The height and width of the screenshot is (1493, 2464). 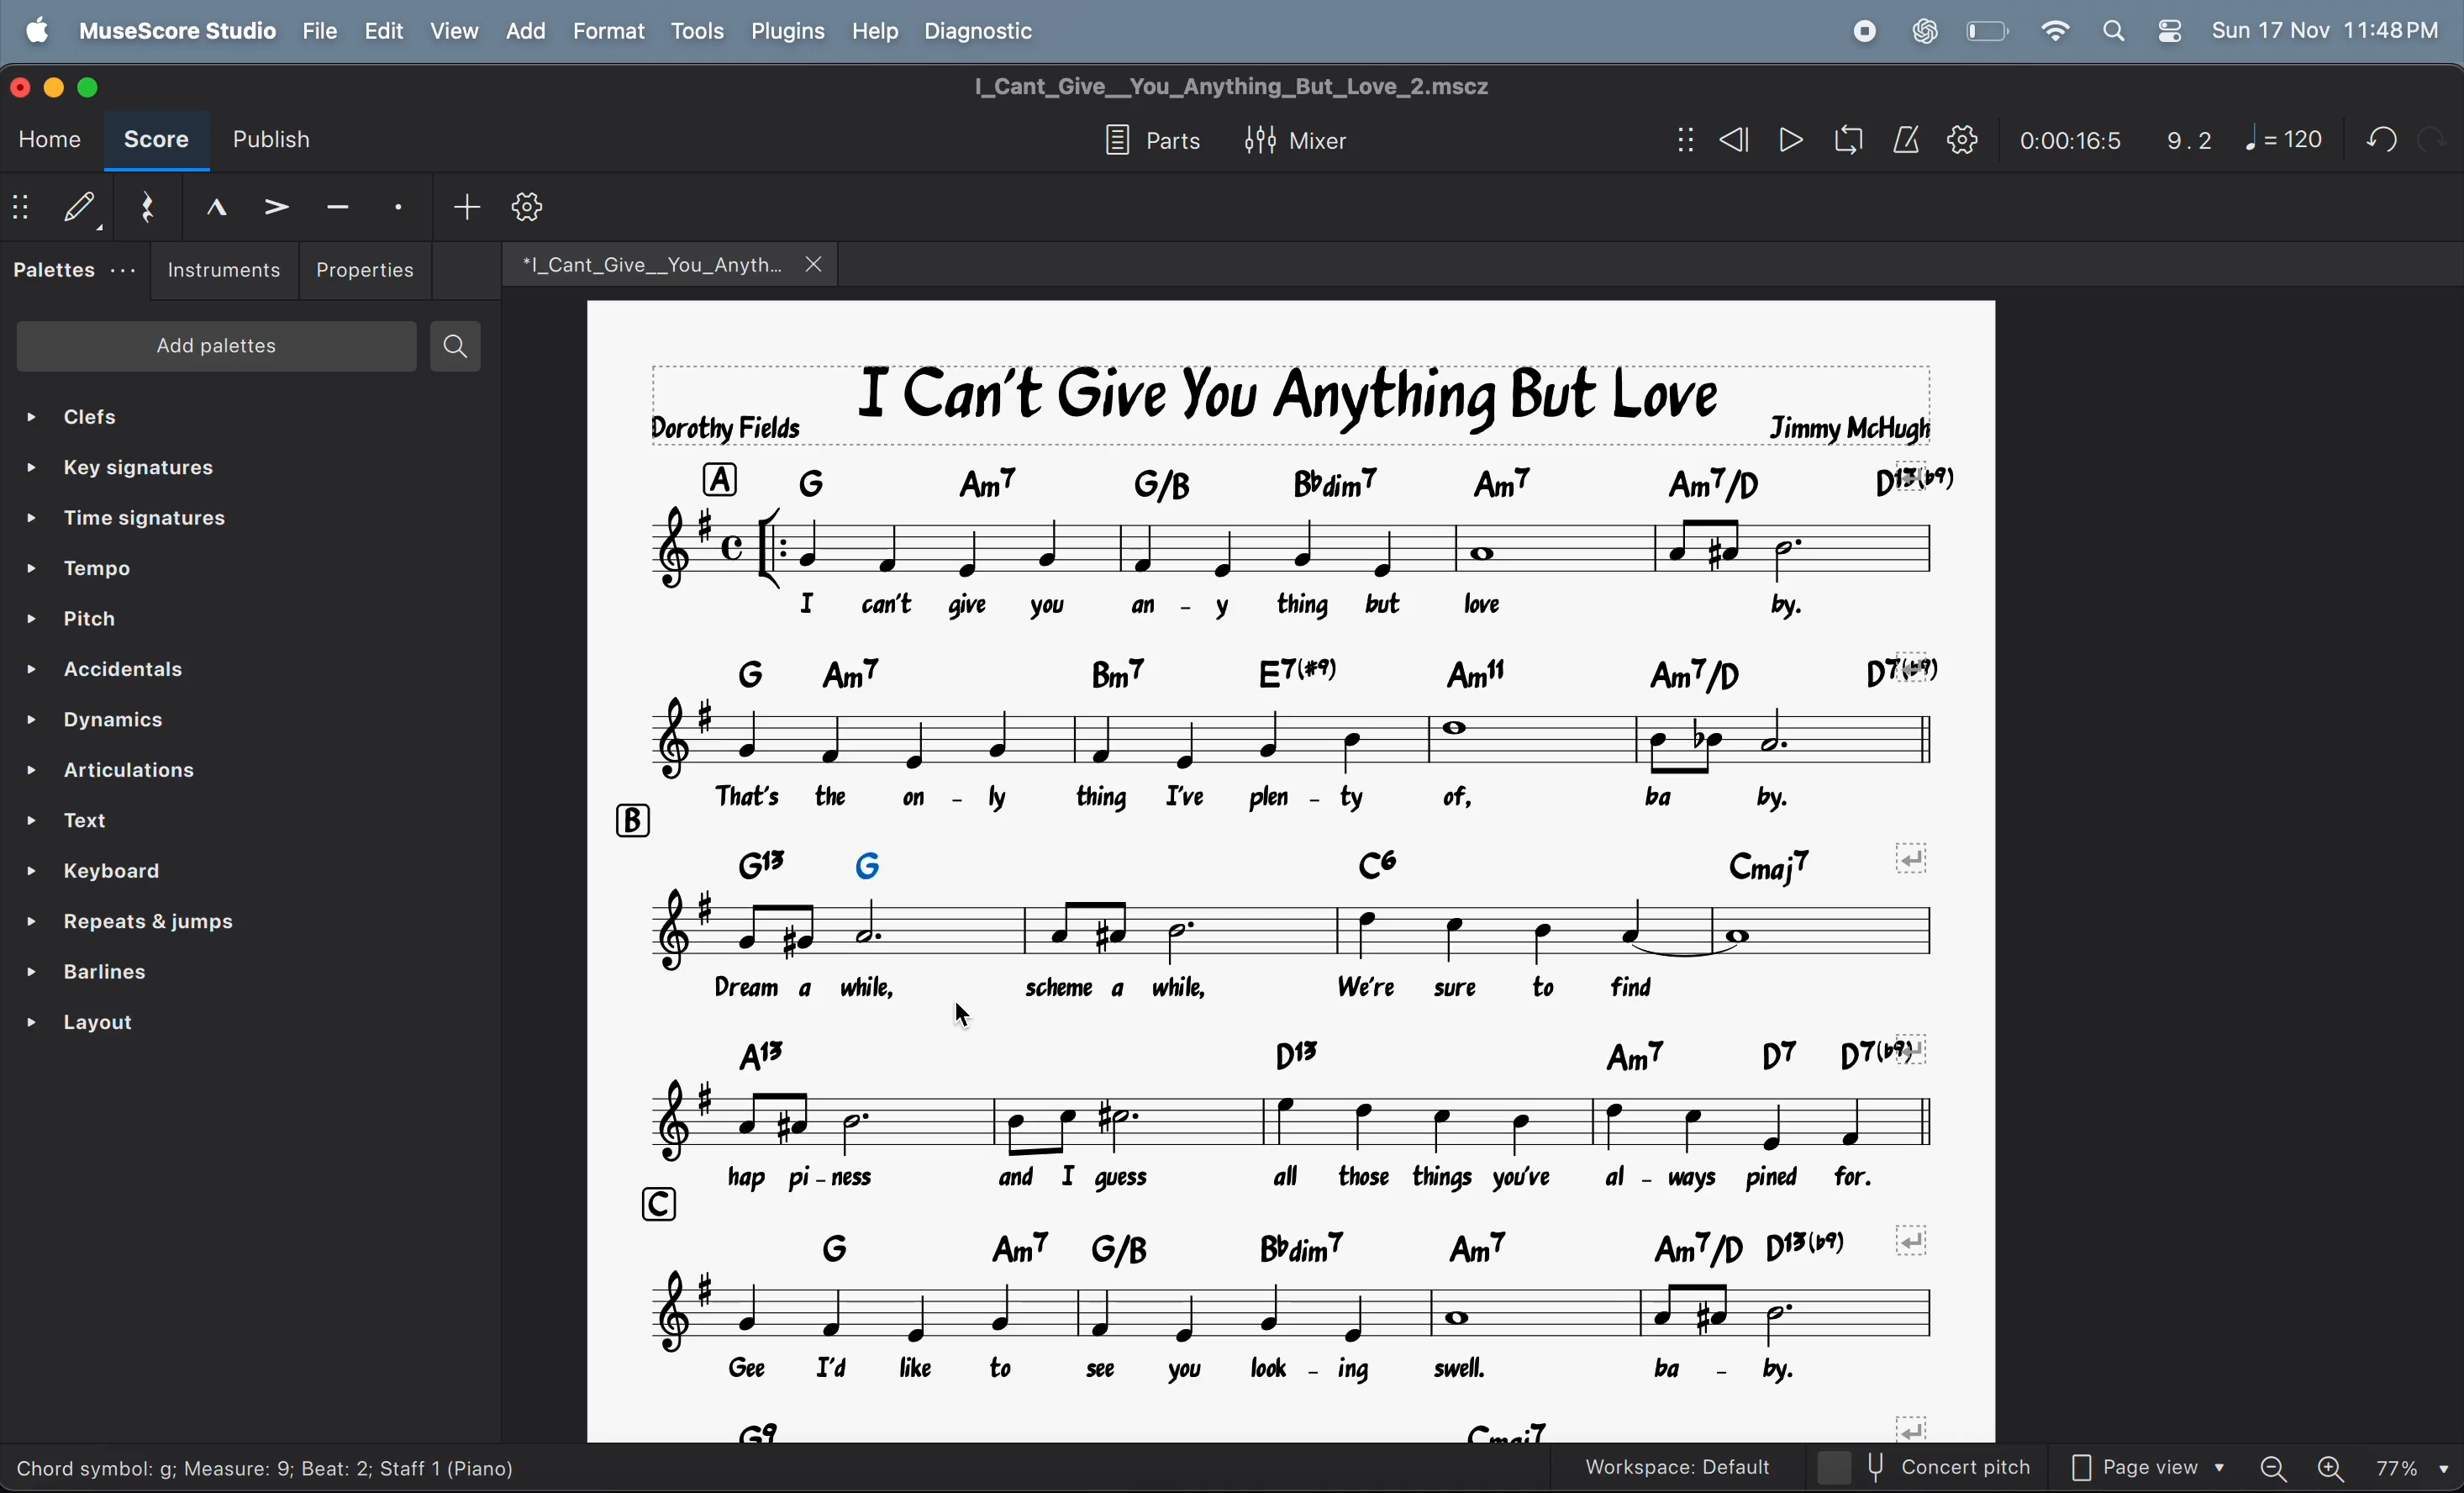 I want to click on marcato, so click(x=213, y=205).